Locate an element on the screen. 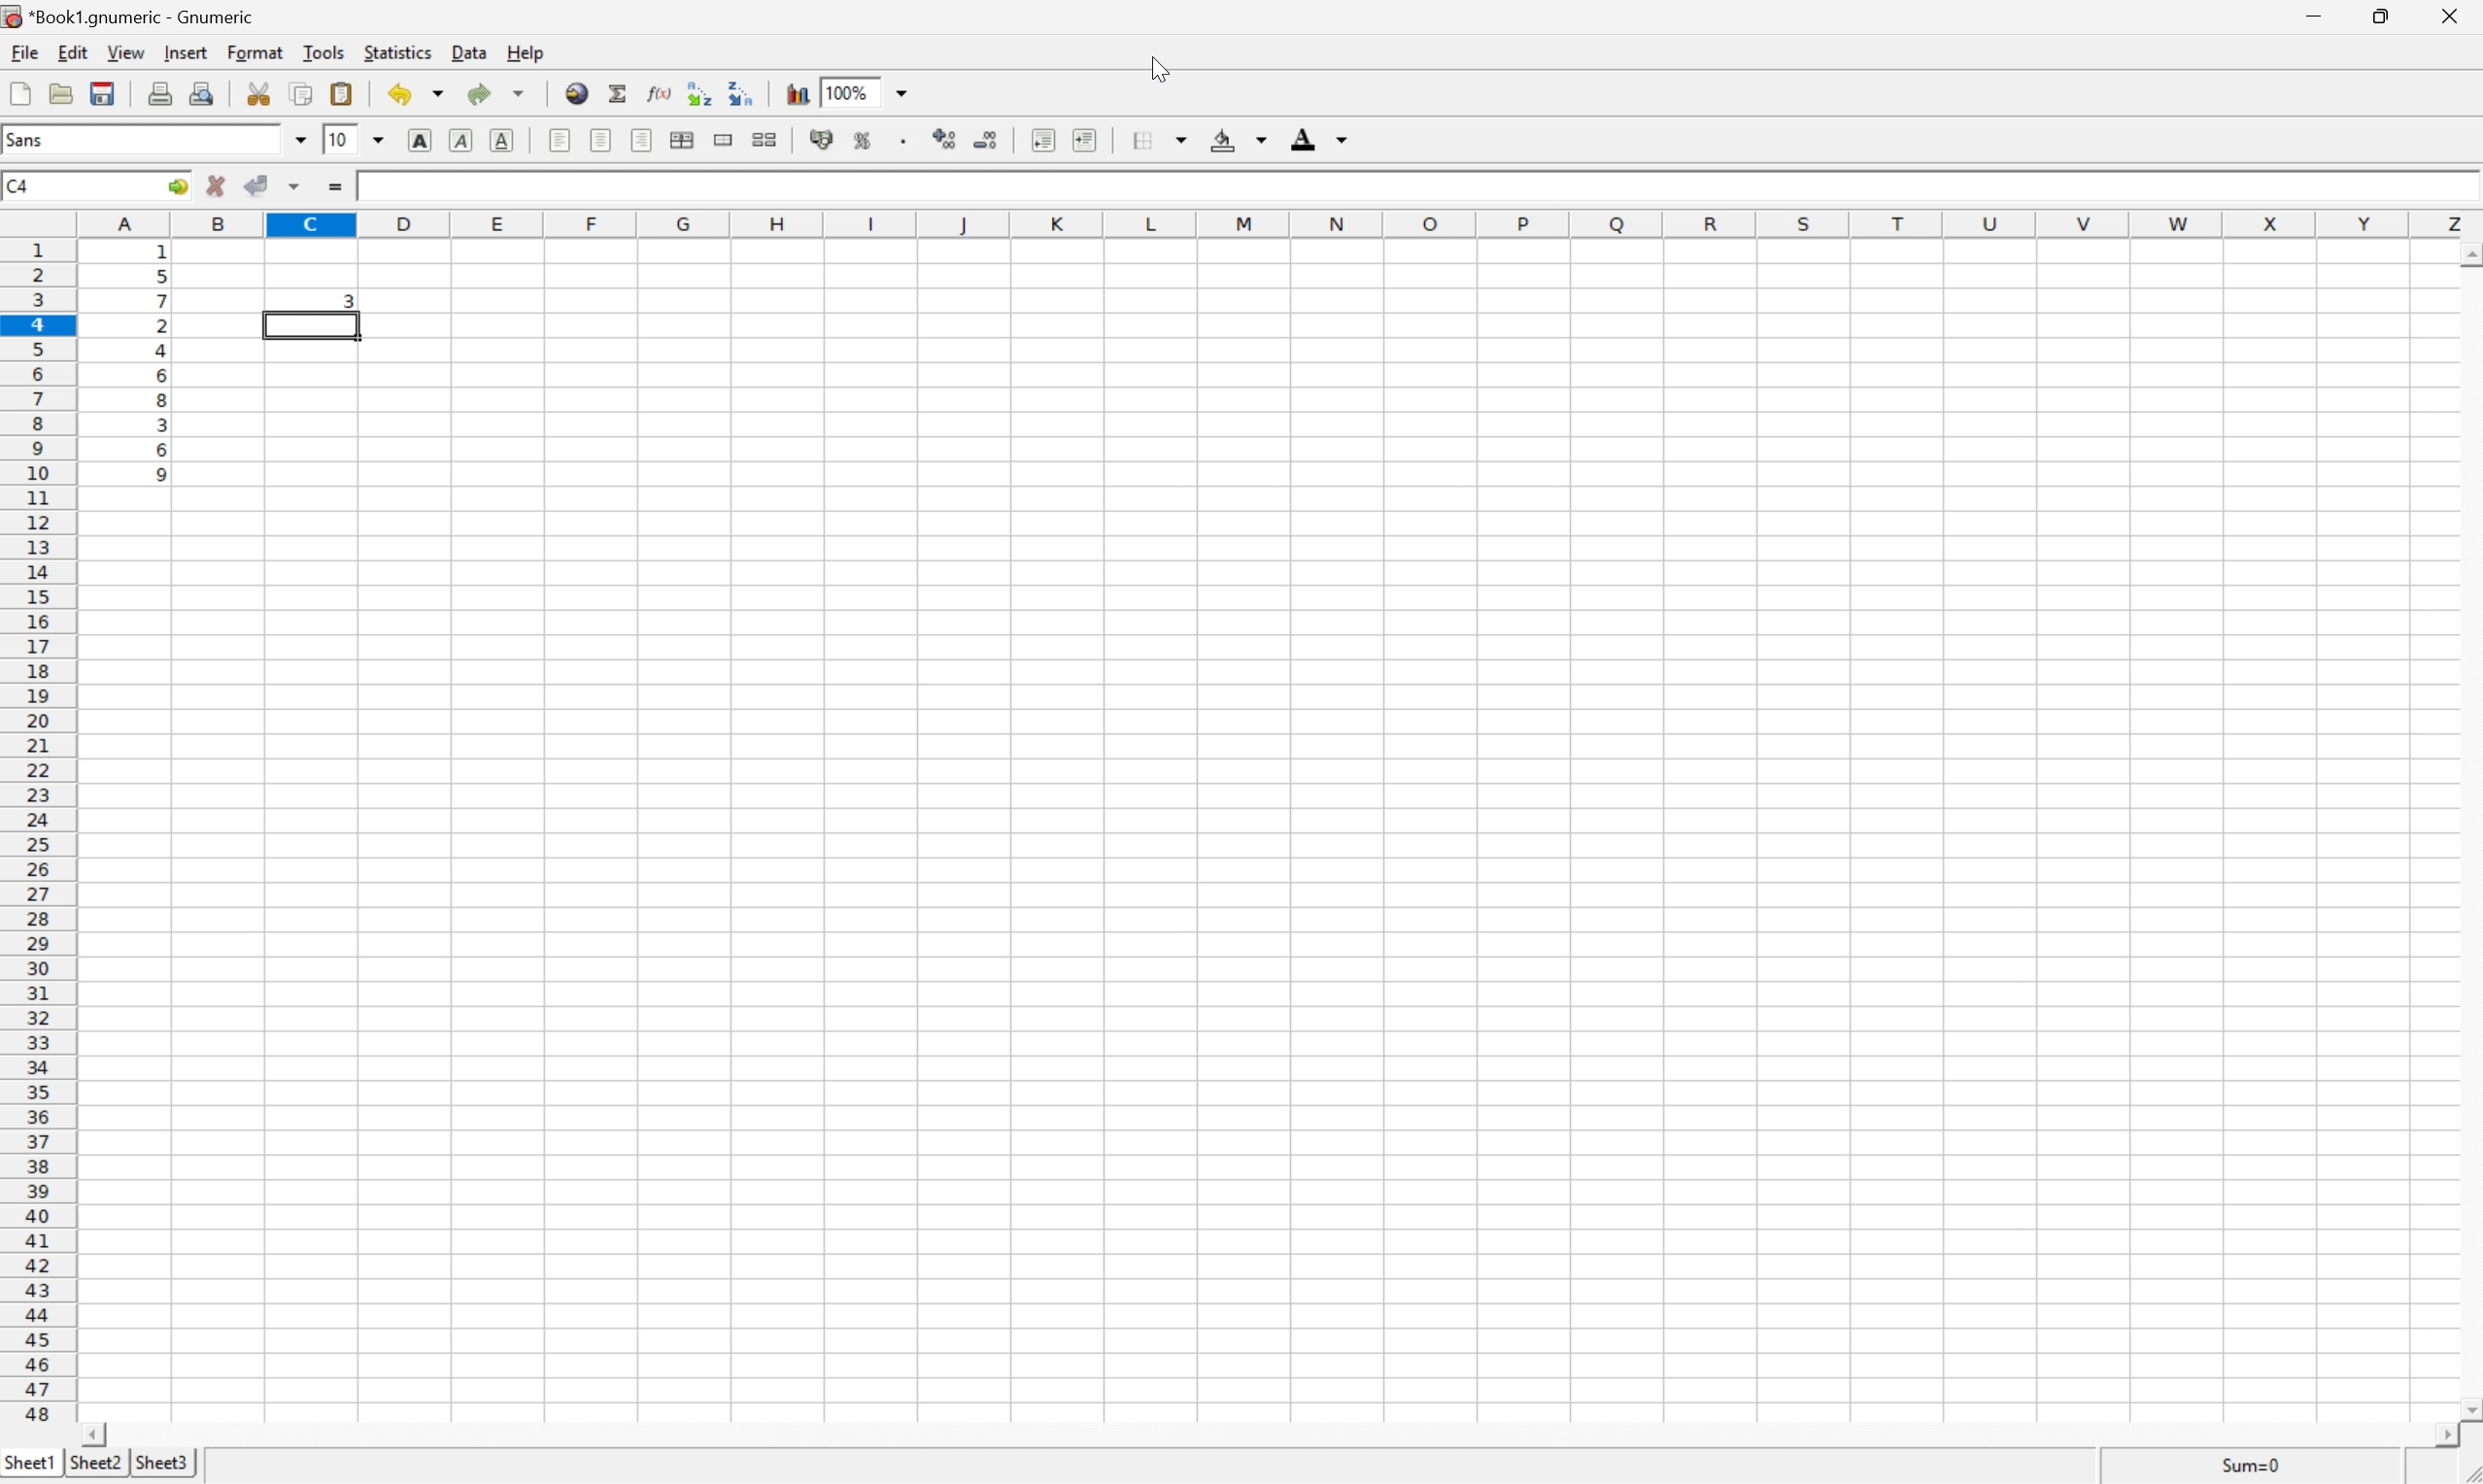  open file is located at coordinates (61, 95).